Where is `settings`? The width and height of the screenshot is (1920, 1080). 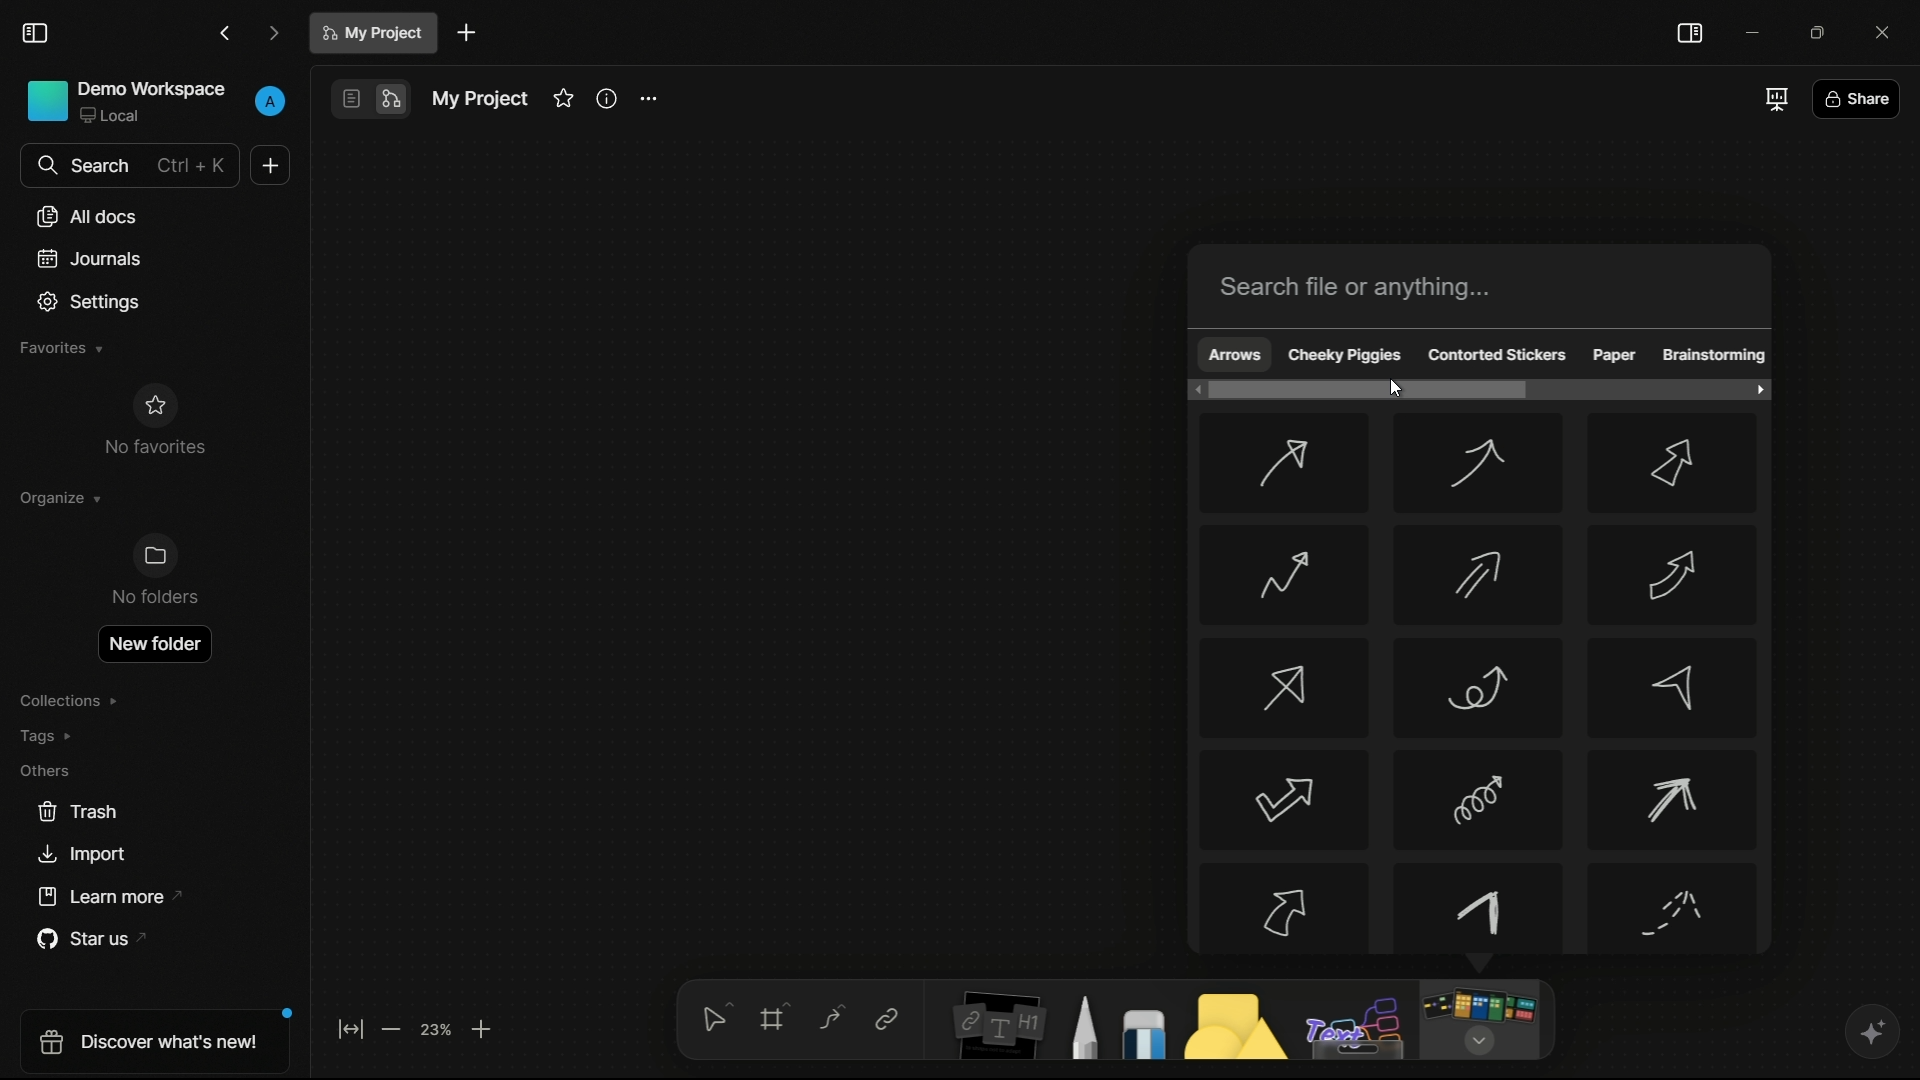
settings is located at coordinates (647, 100).